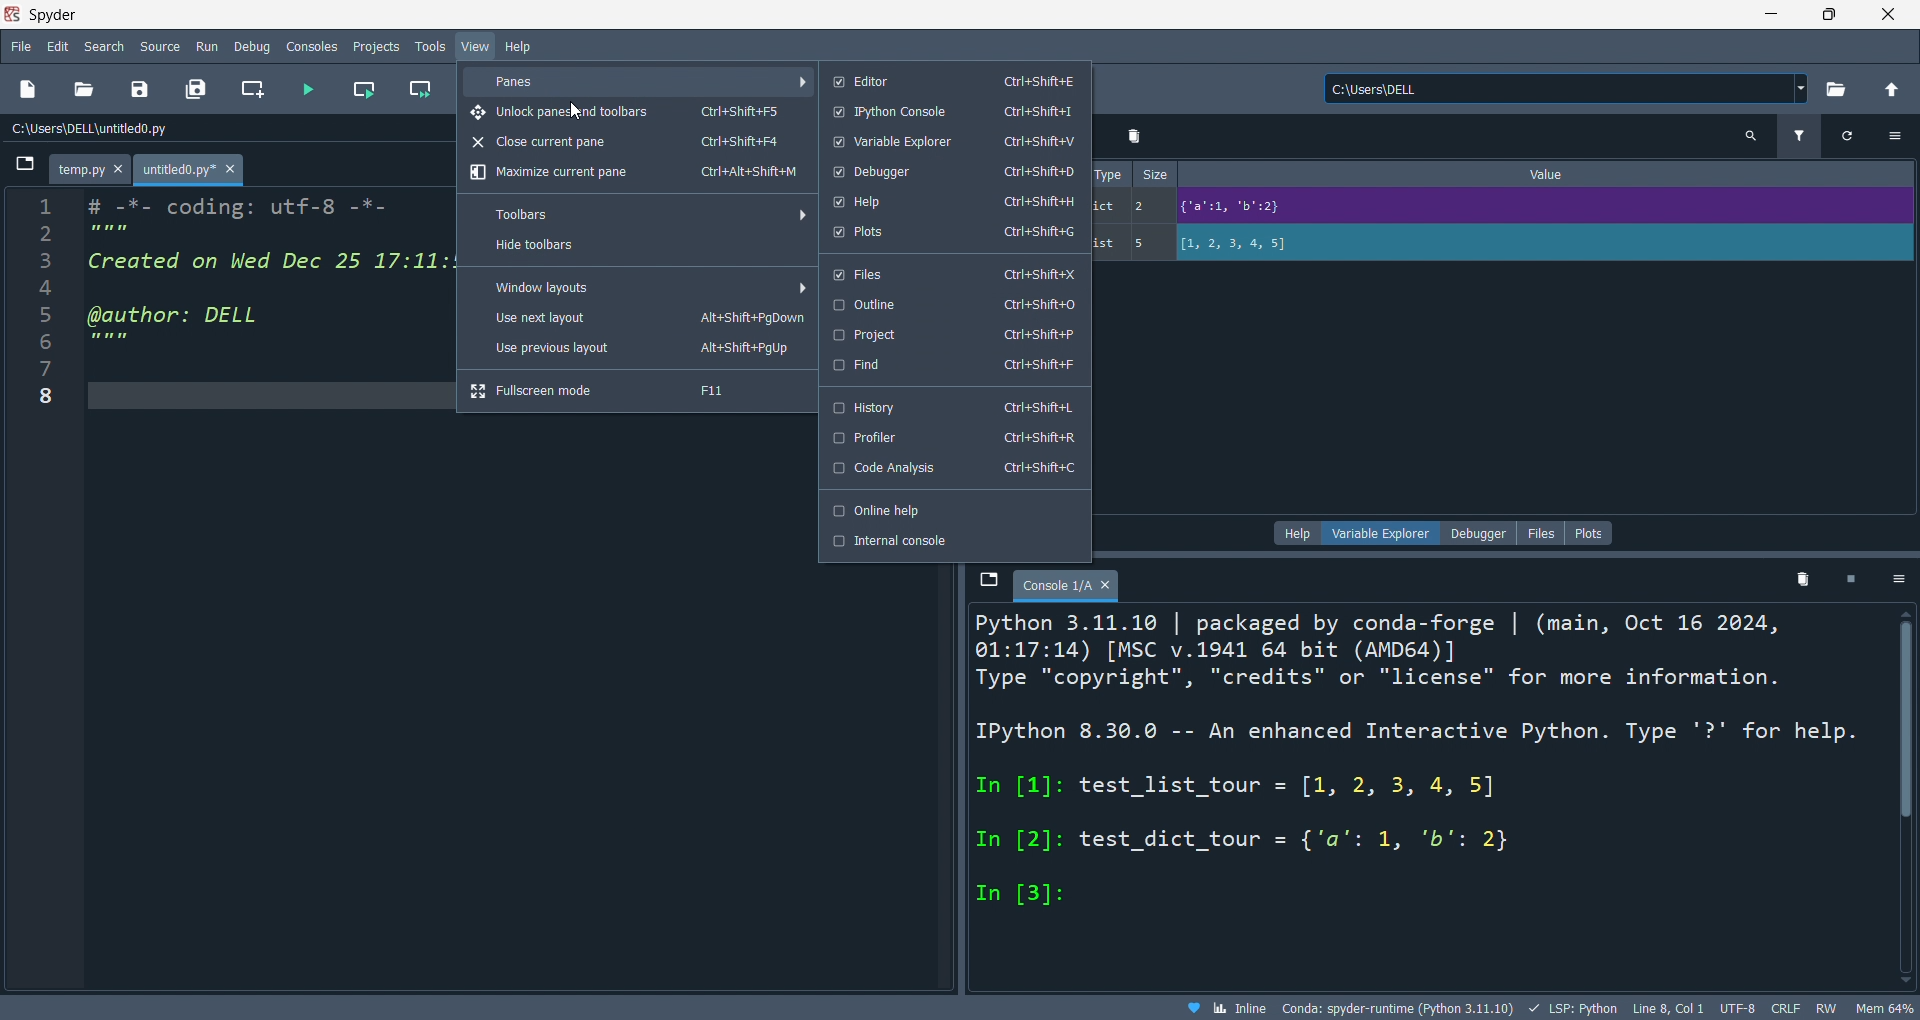  I want to click on variable value, so click(1542, 245).